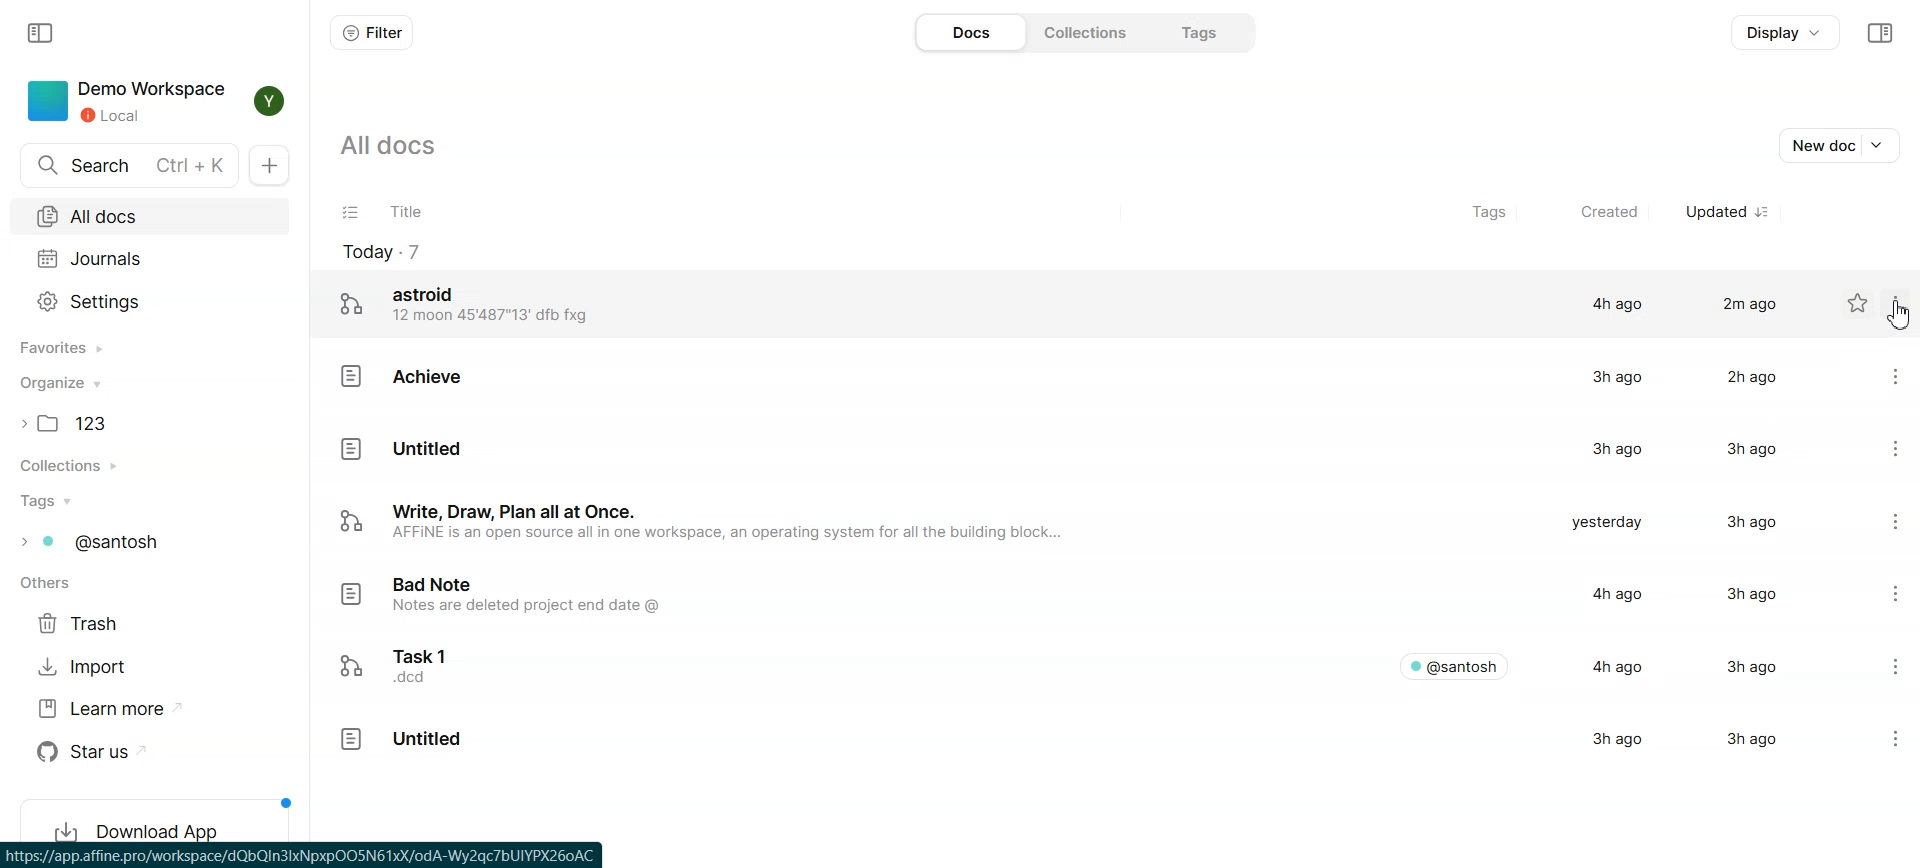 This screenshot has width=1920, height=868. What do you see at coordinates (1608, 450) in the screenshot?
I see `3h ago` at bounding box center [1608, 450].